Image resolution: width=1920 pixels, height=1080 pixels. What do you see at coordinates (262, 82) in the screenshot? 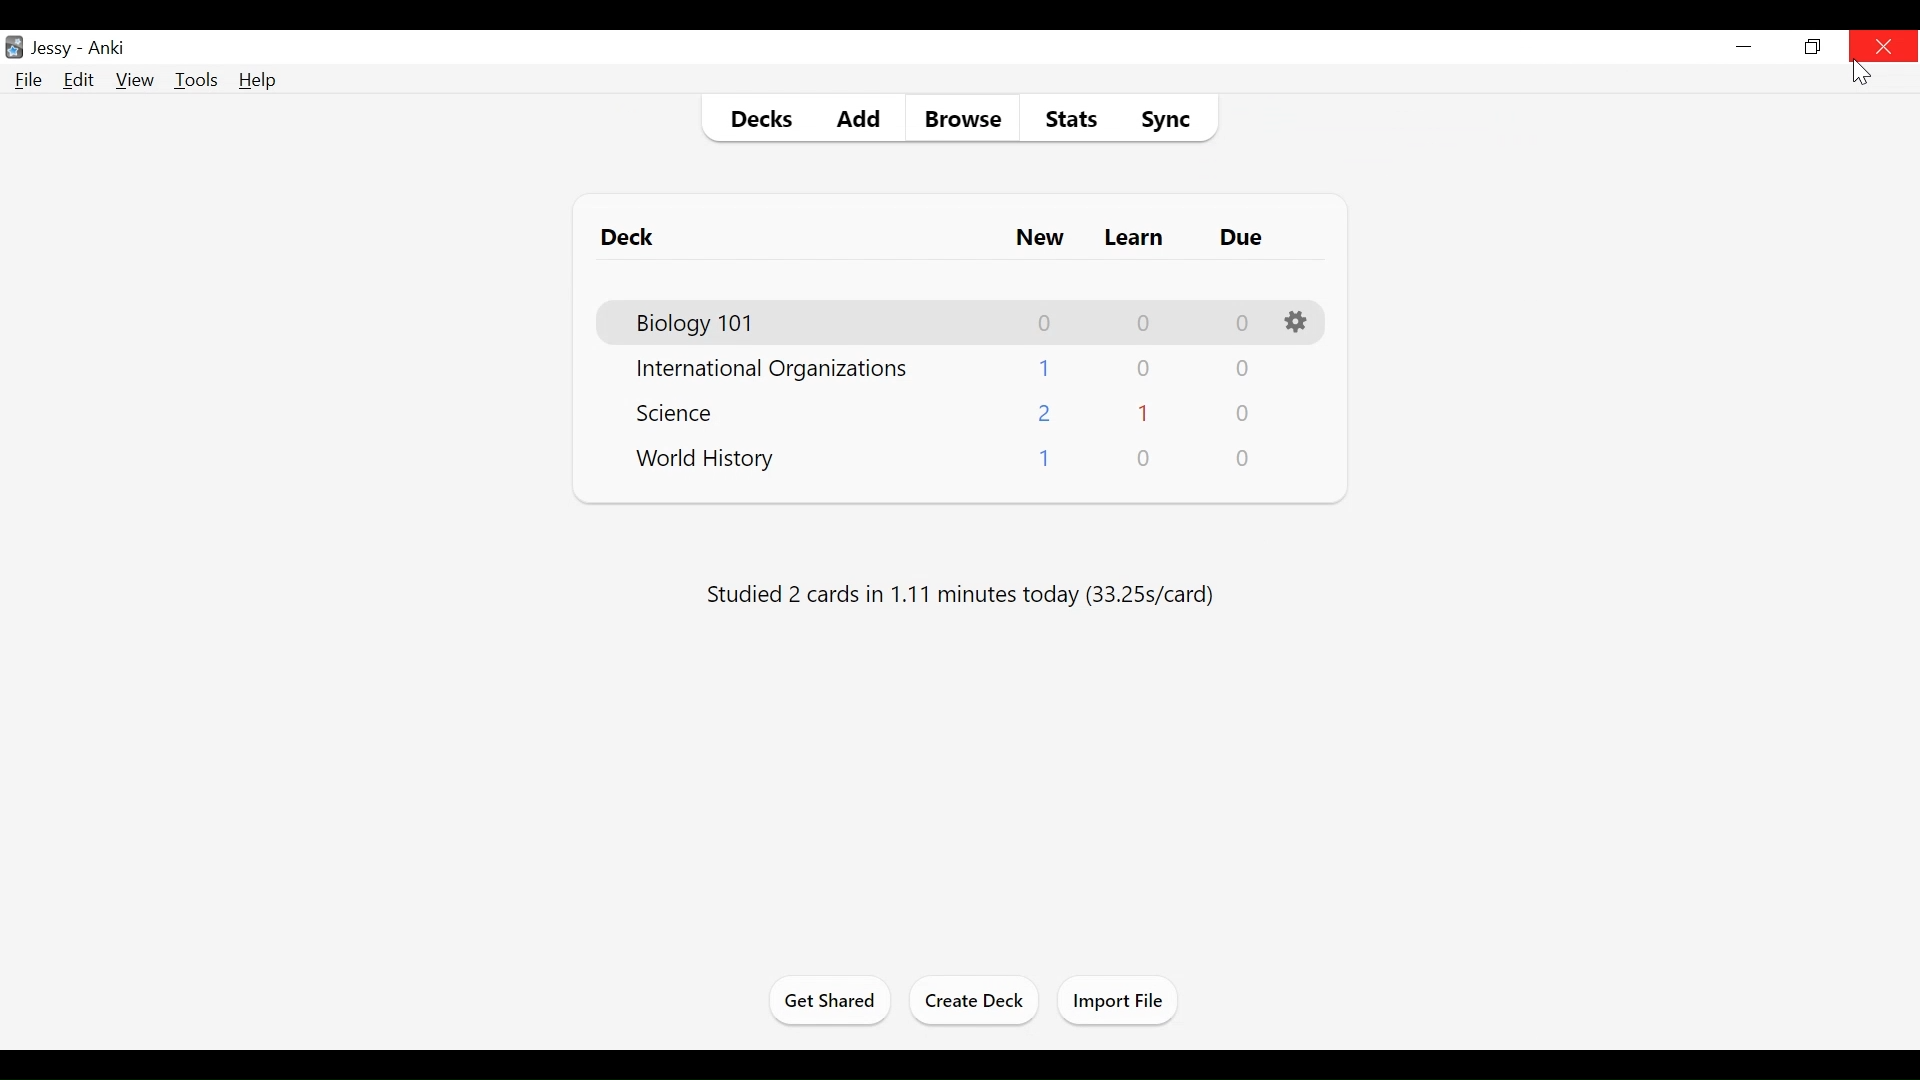
I see `Help` at bounding box center [262, 82].